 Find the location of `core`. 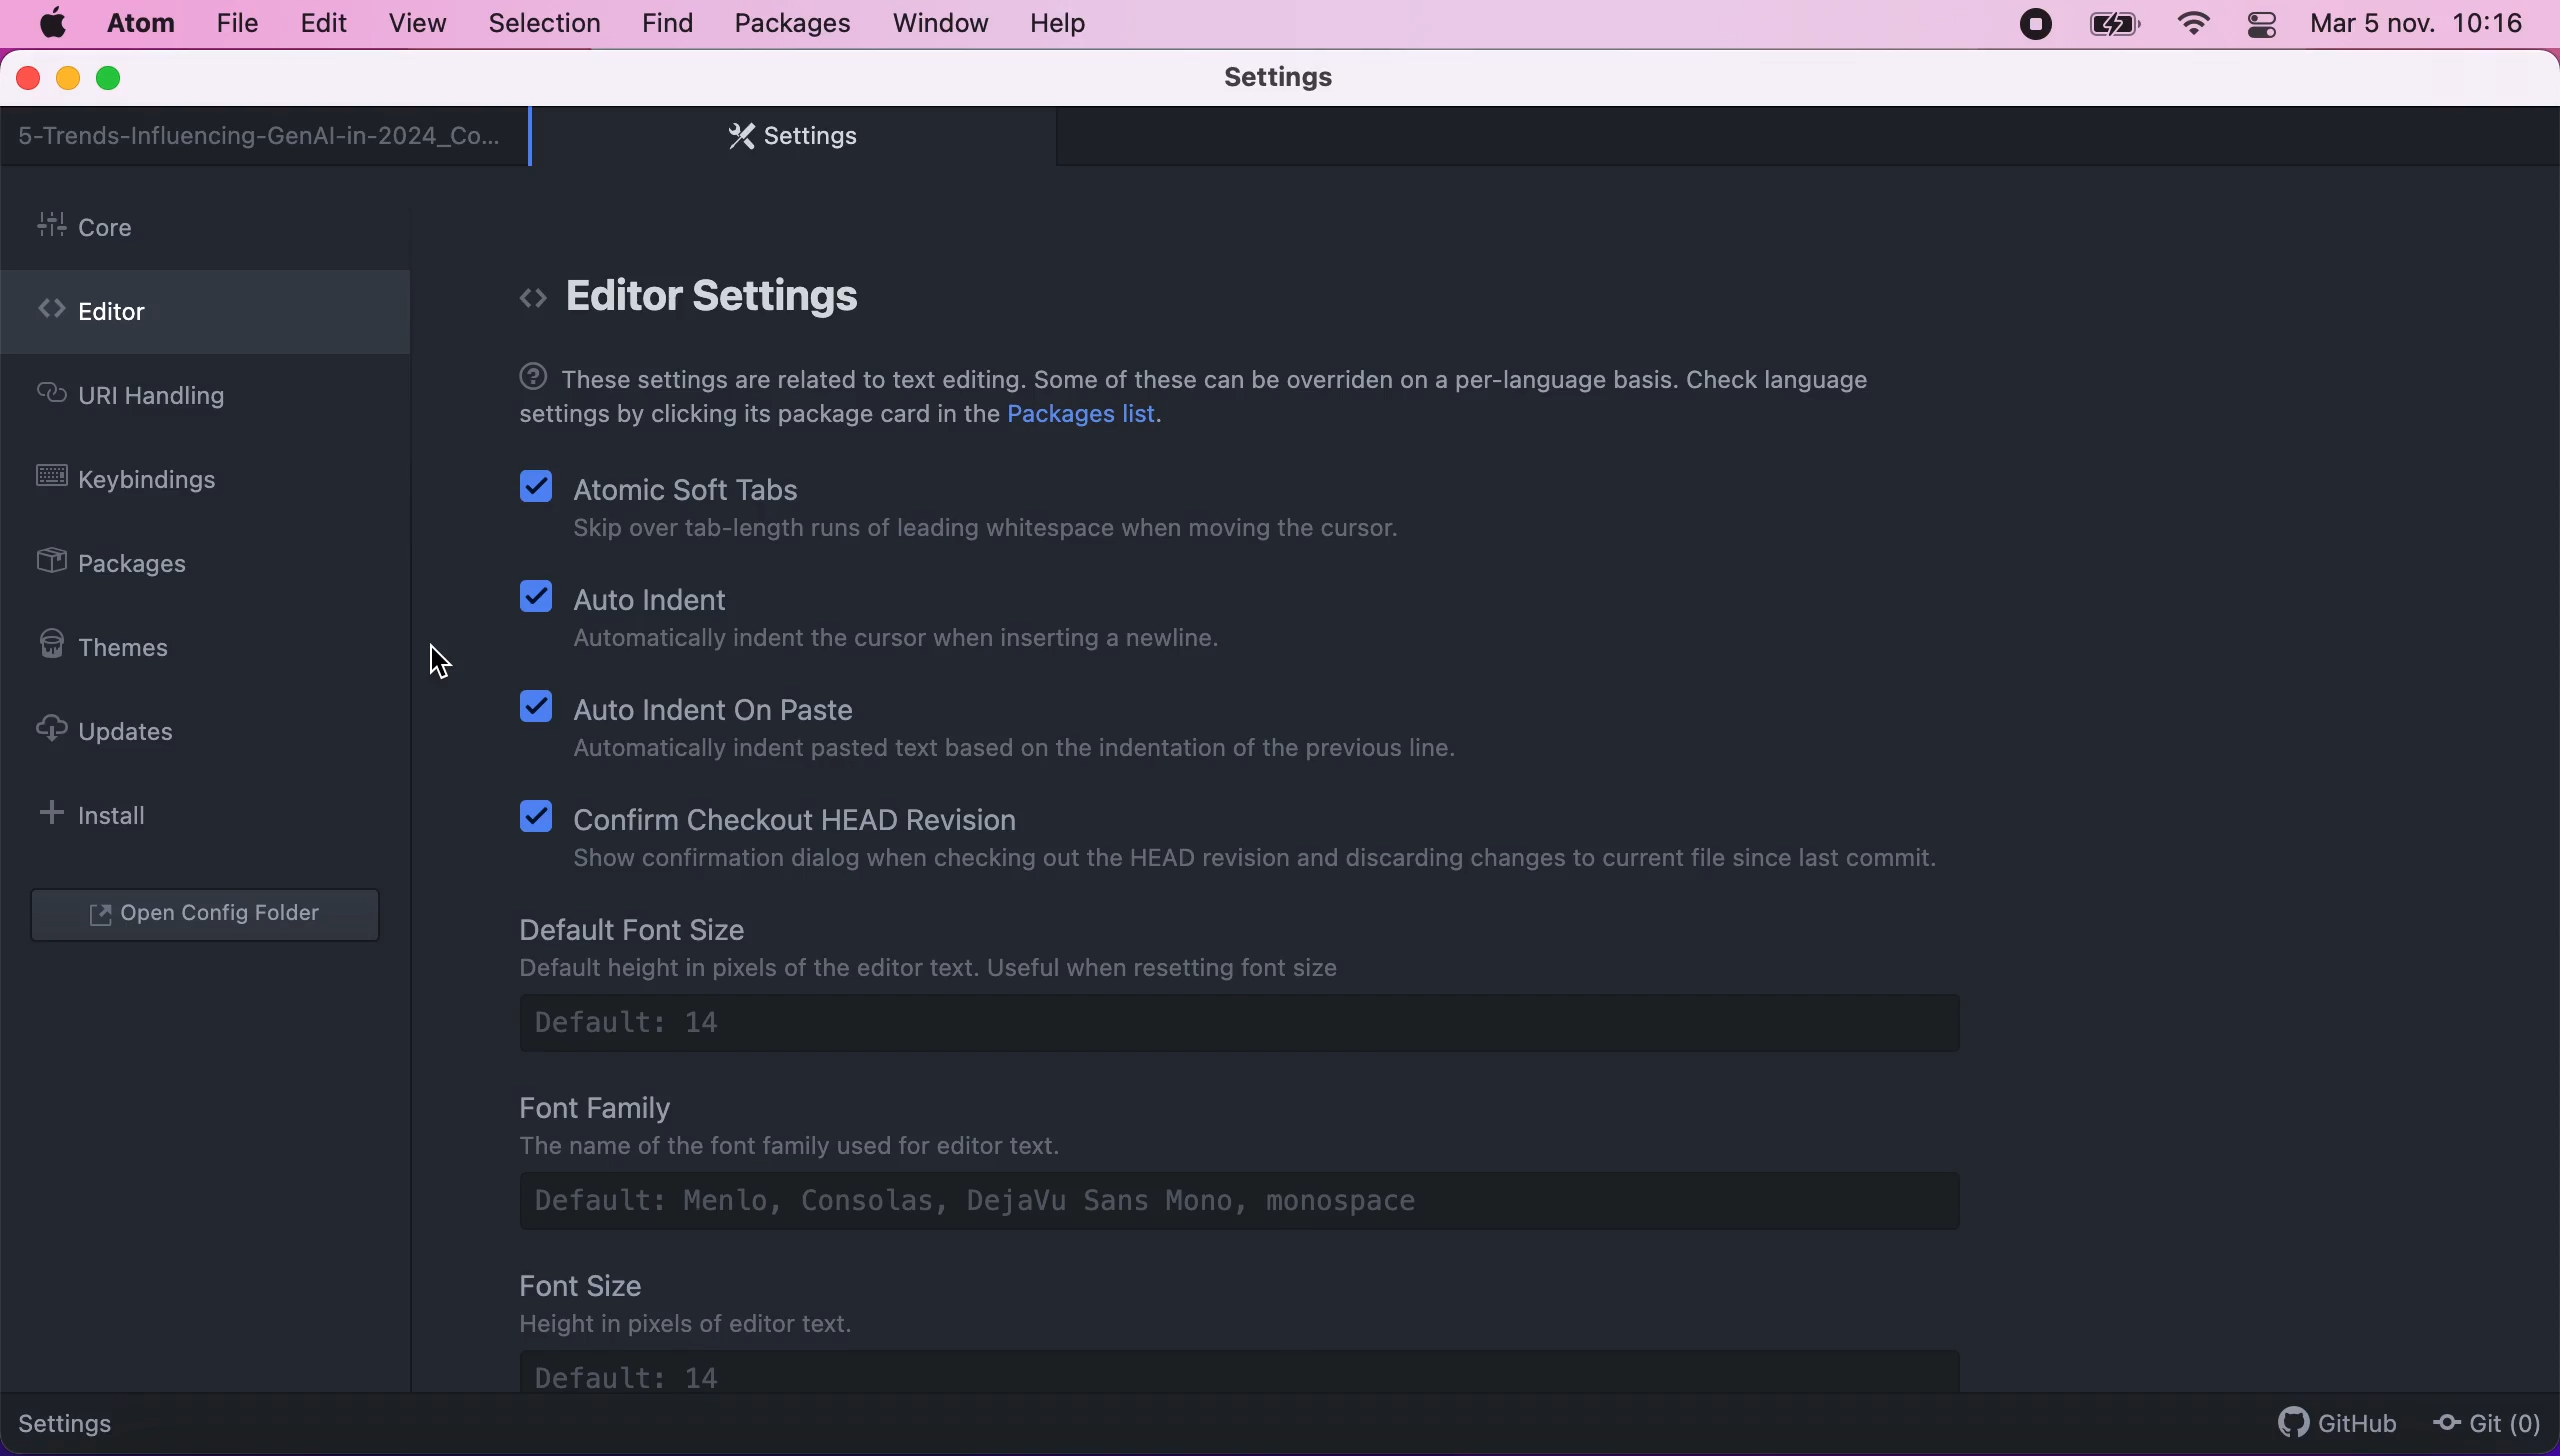

core is located at coordinates (211, 229).